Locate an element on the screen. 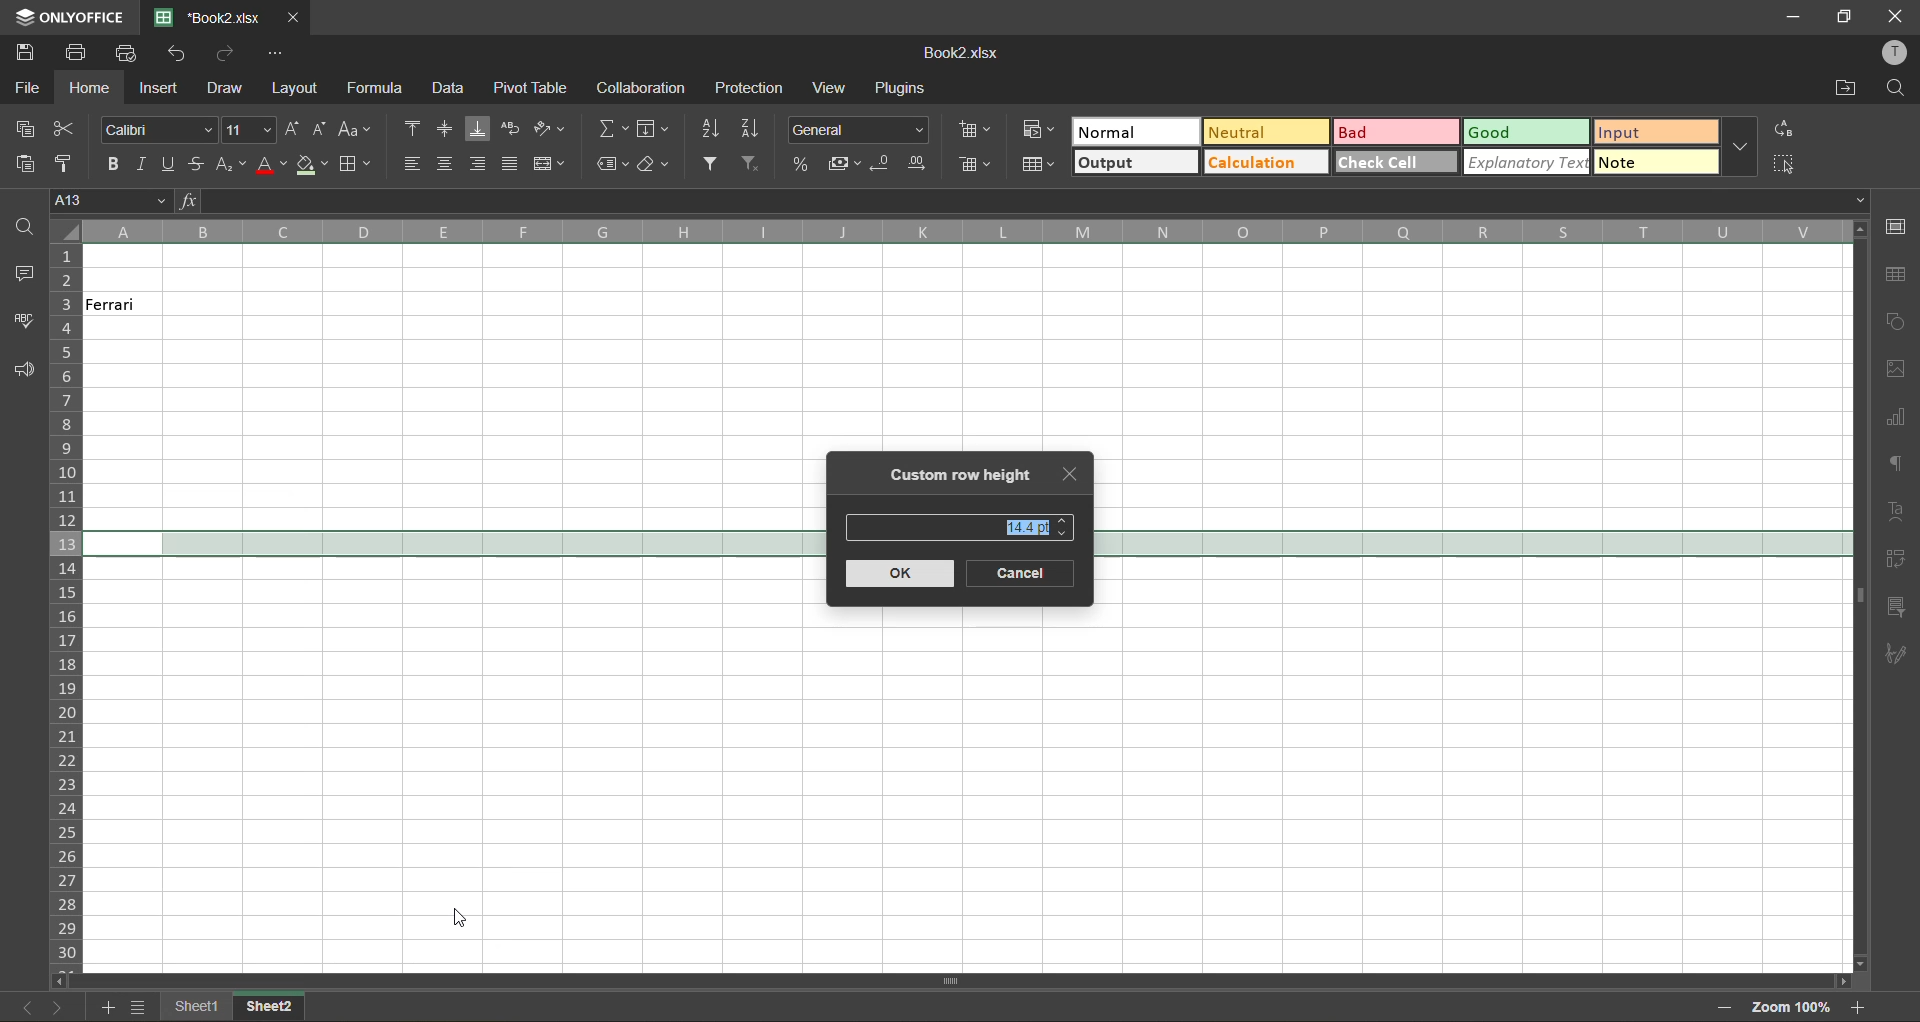 Image resolution: width=1920 pixels, height=1022 pixels. normal is located at coordinates (1136, 133).